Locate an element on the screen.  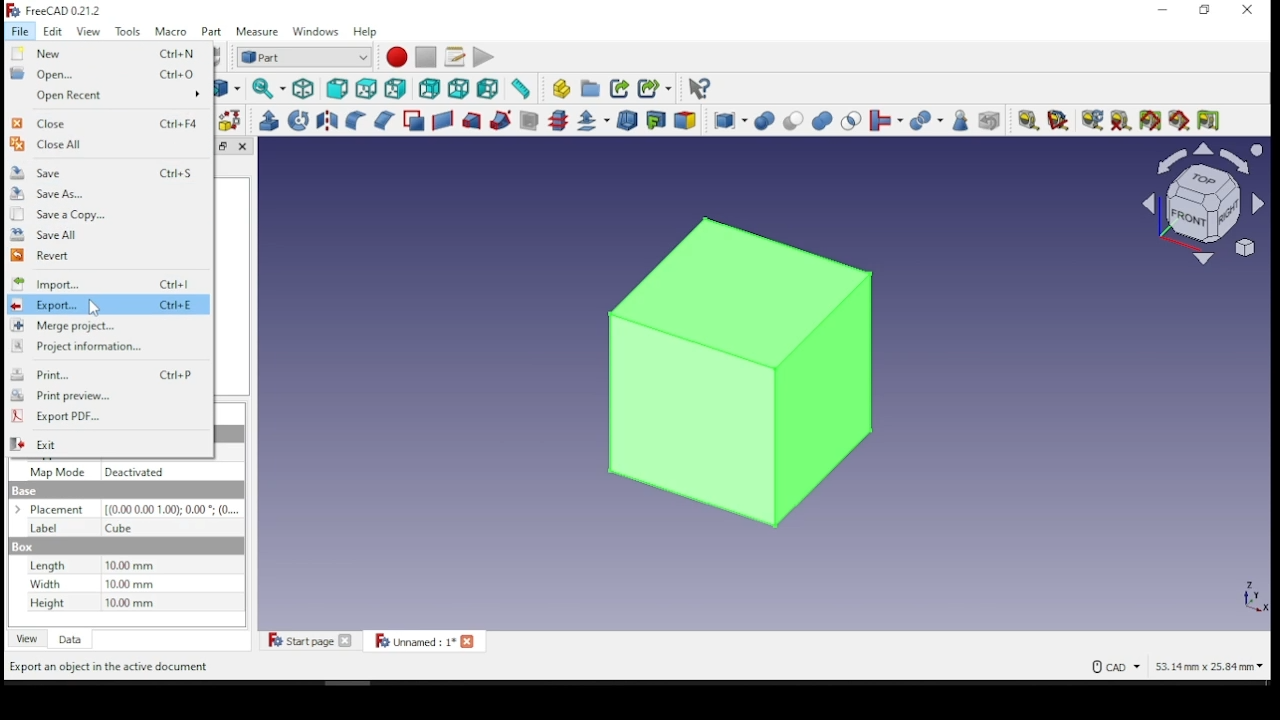
boolean is located at coordinates (764, 122).